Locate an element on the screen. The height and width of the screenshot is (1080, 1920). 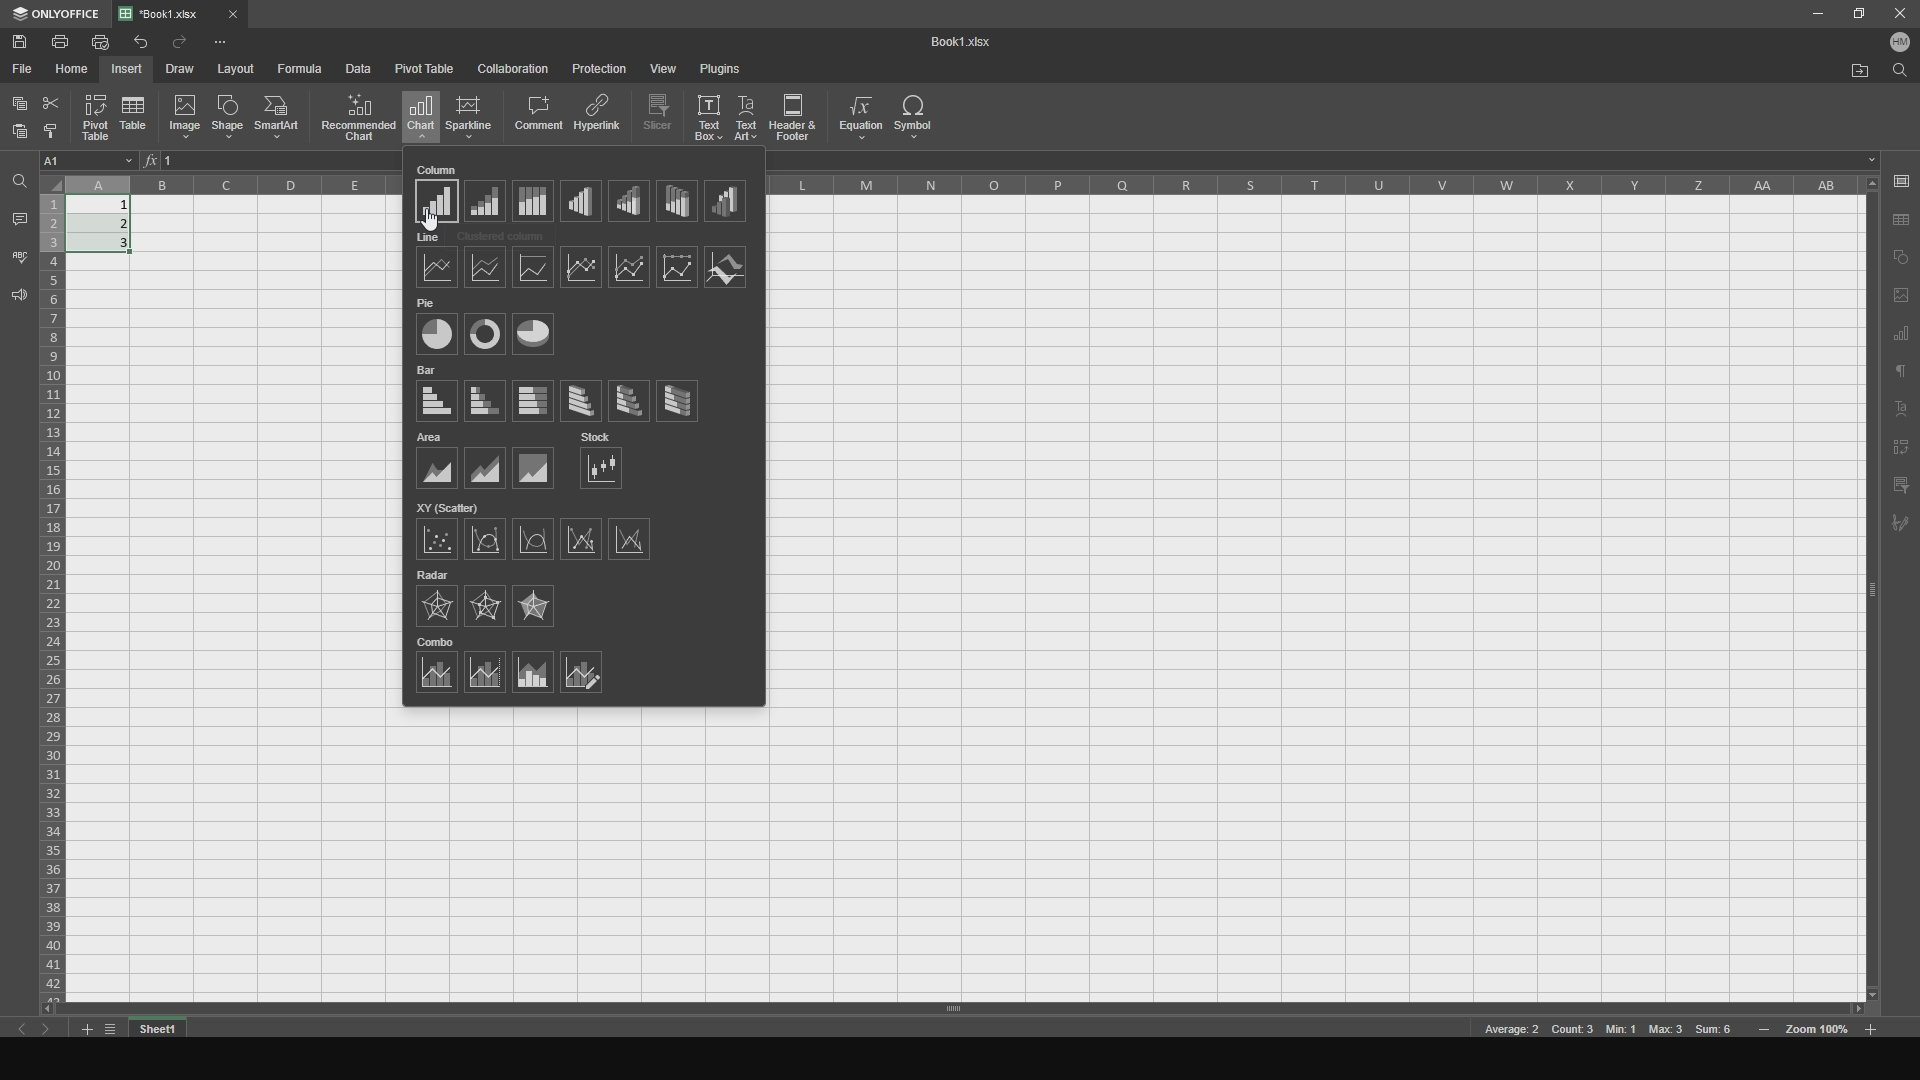
table is located at coordinates (133, 116).